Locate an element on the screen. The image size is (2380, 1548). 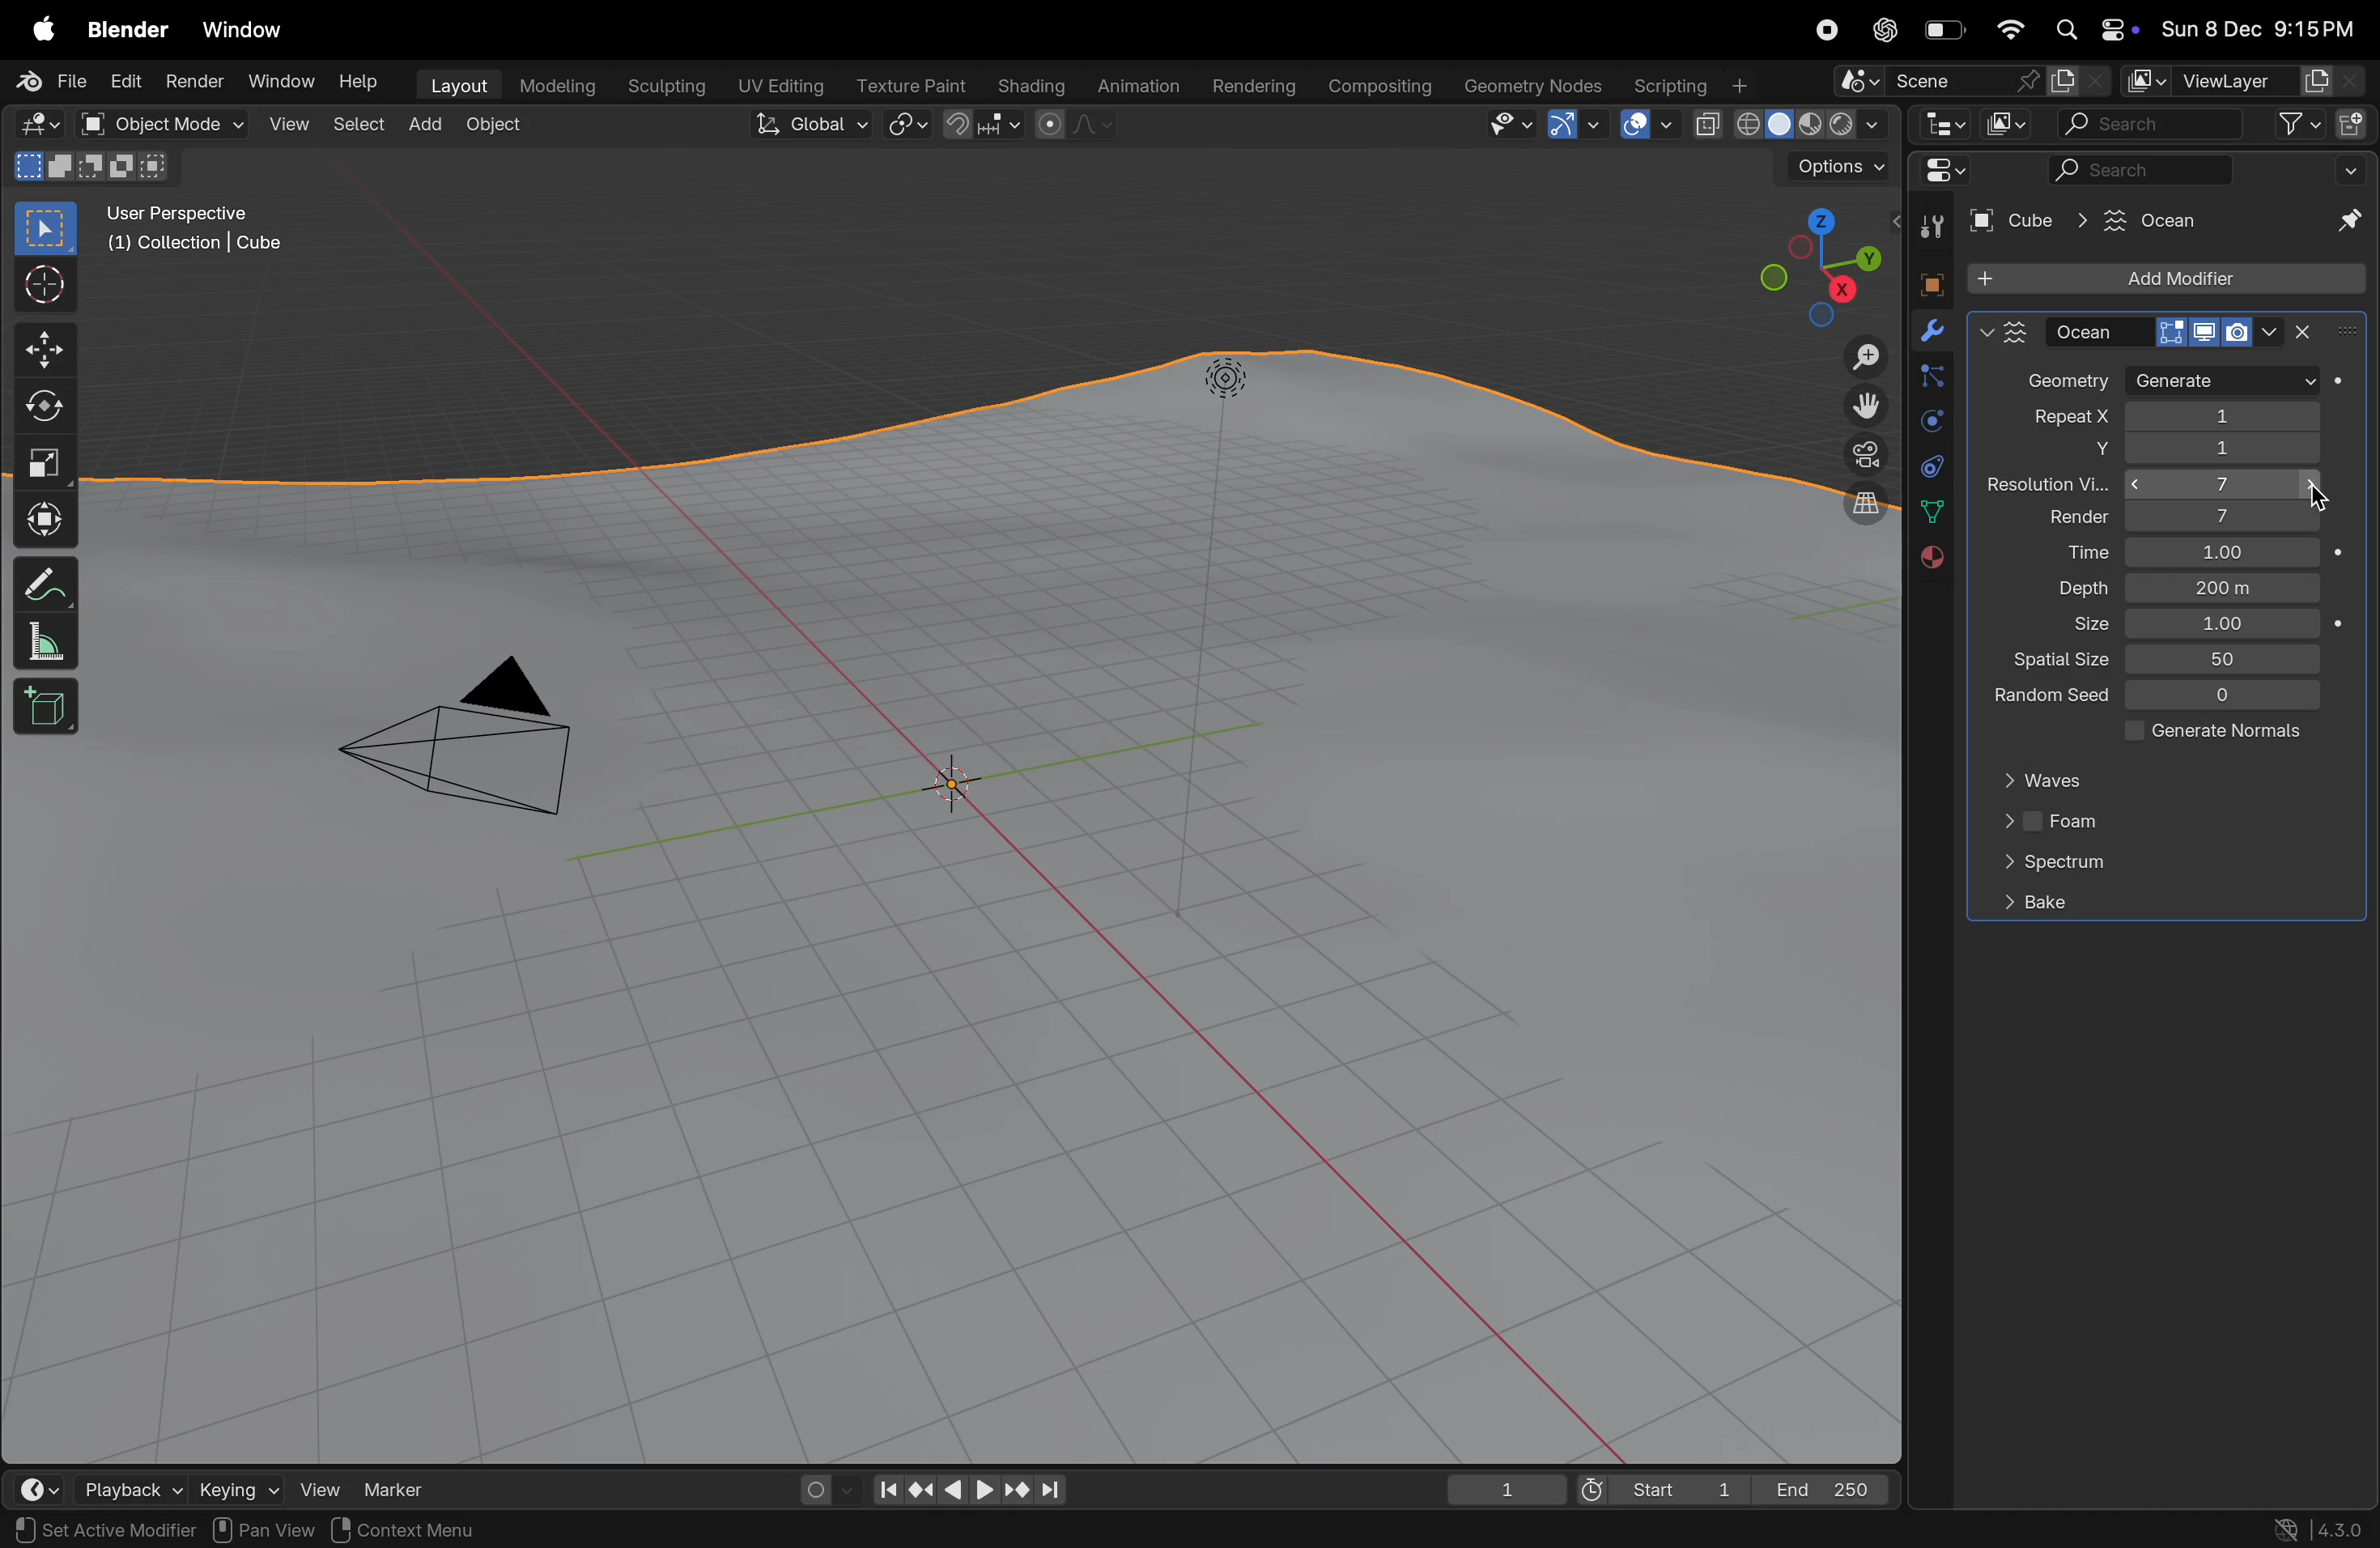
maker is located at coordinates (404, 1488).